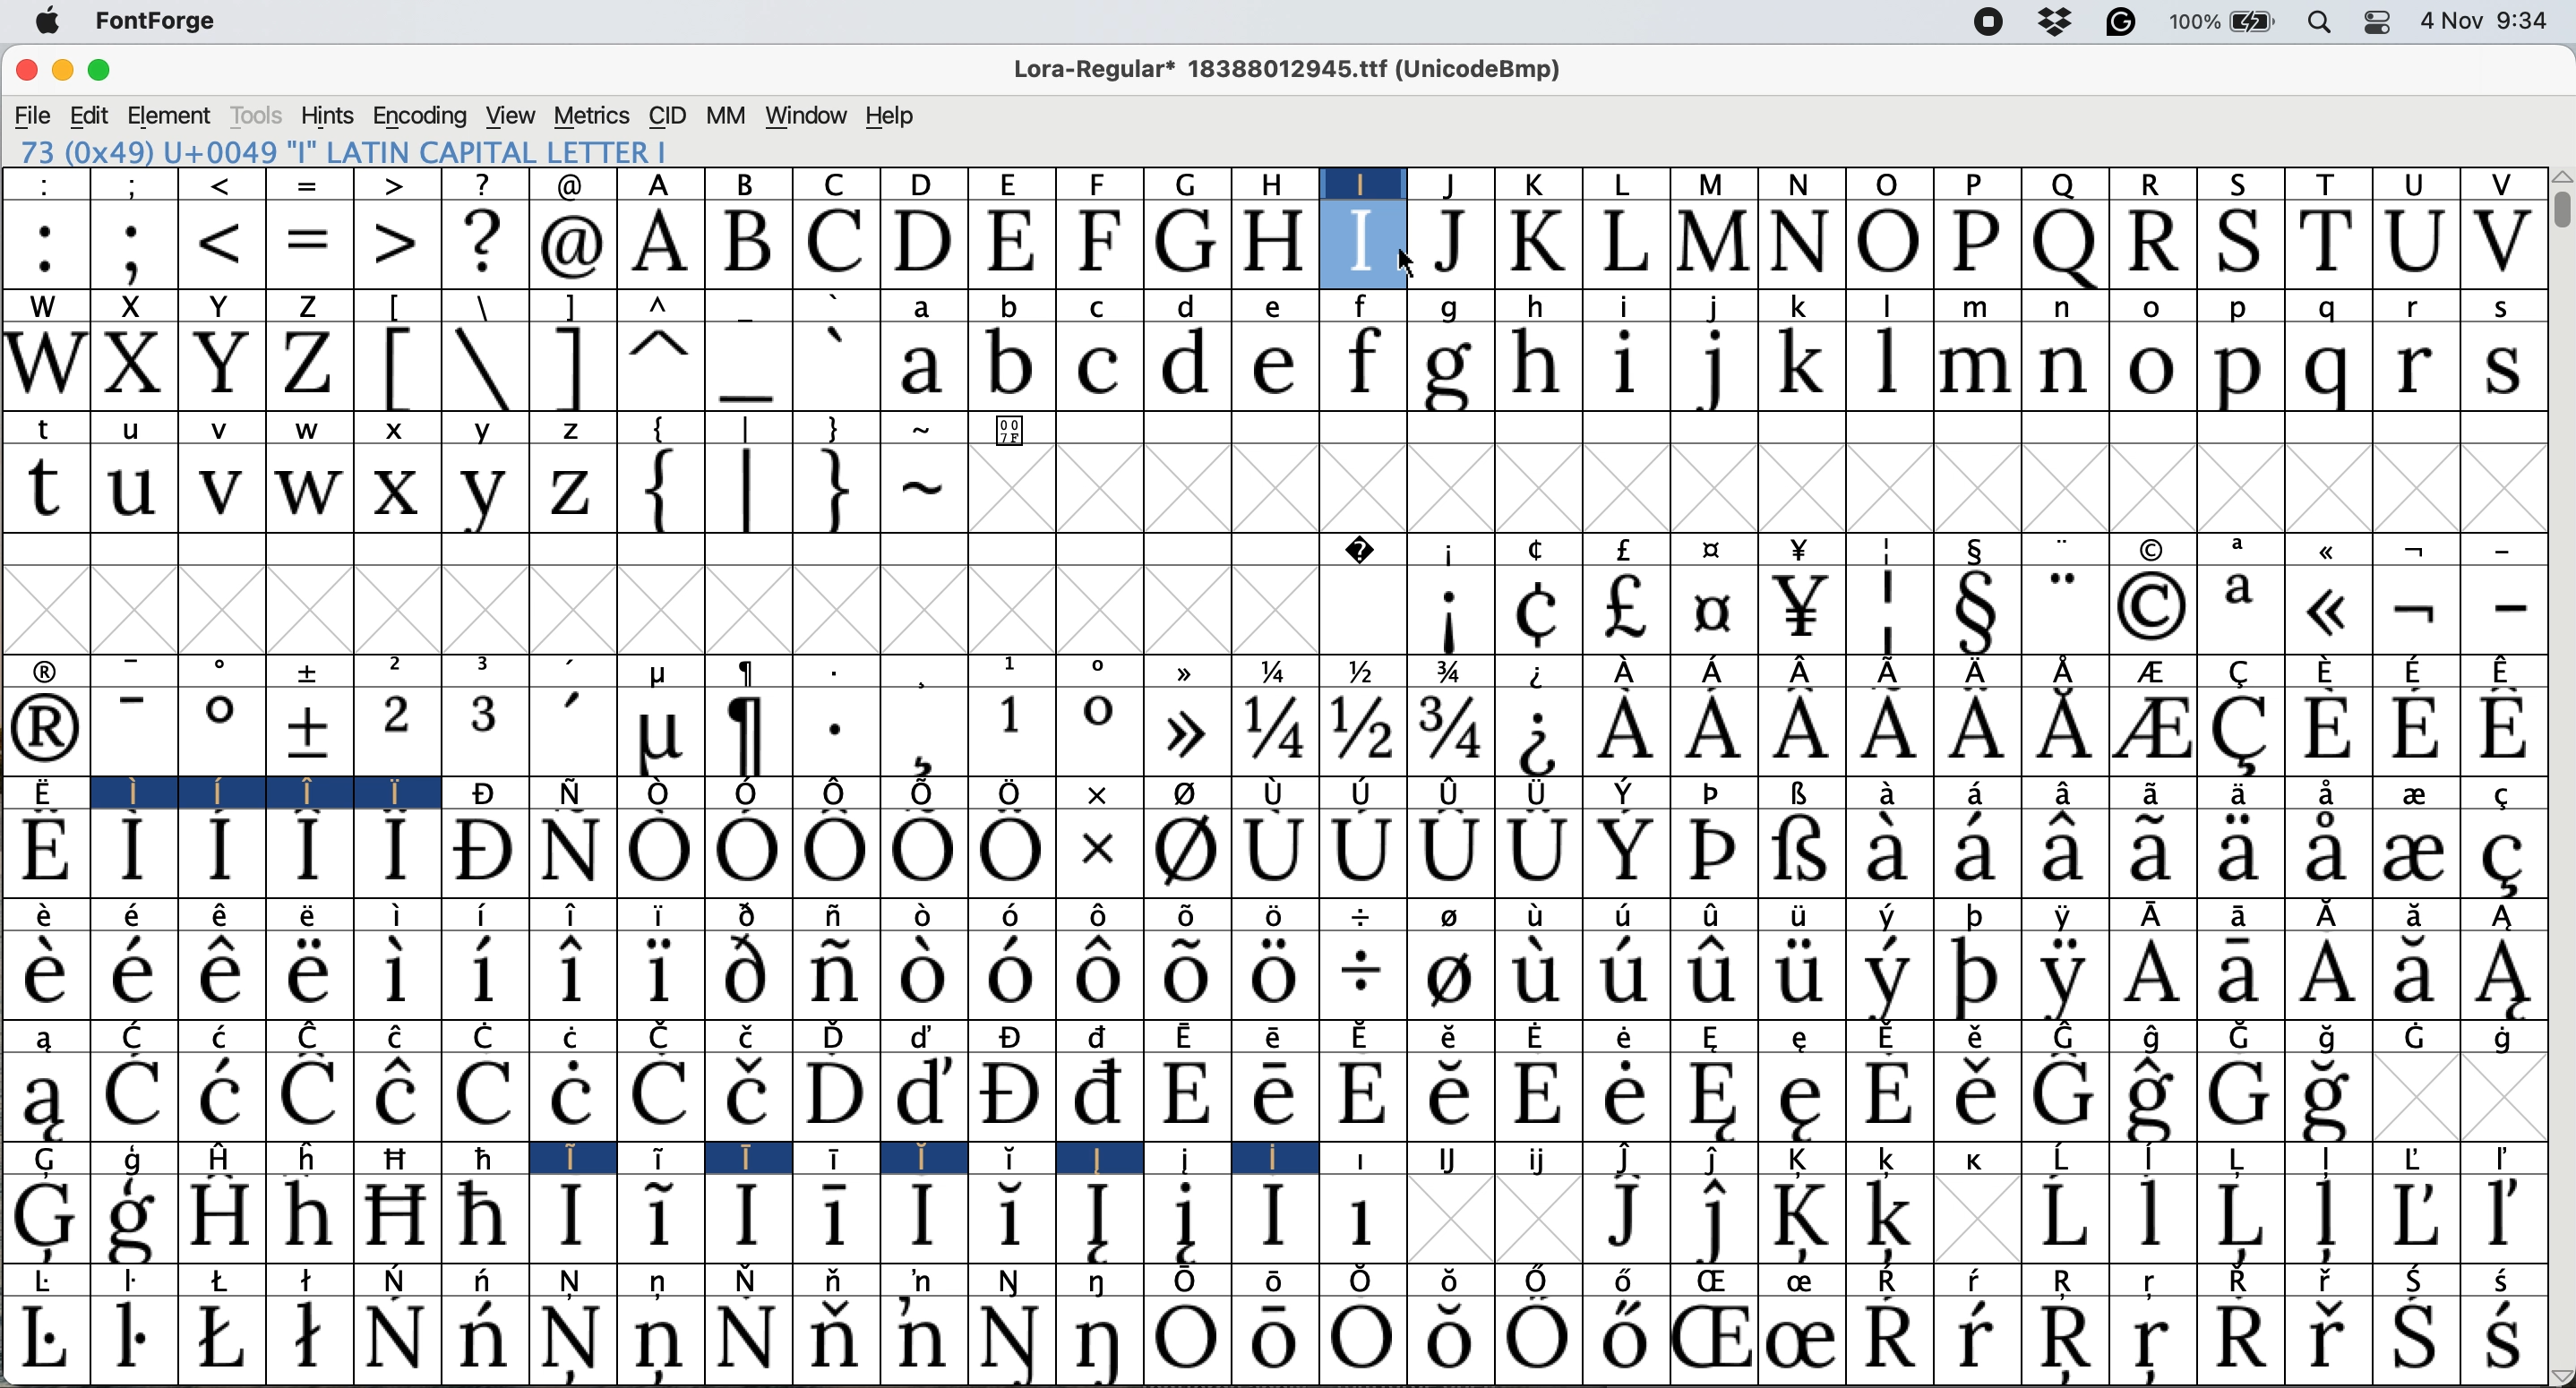 This screenshot has height=1388, width=2576. What do you see at coordinates (746, 489) in the screenshot?
I see `|` at bounding box center [746, 489].